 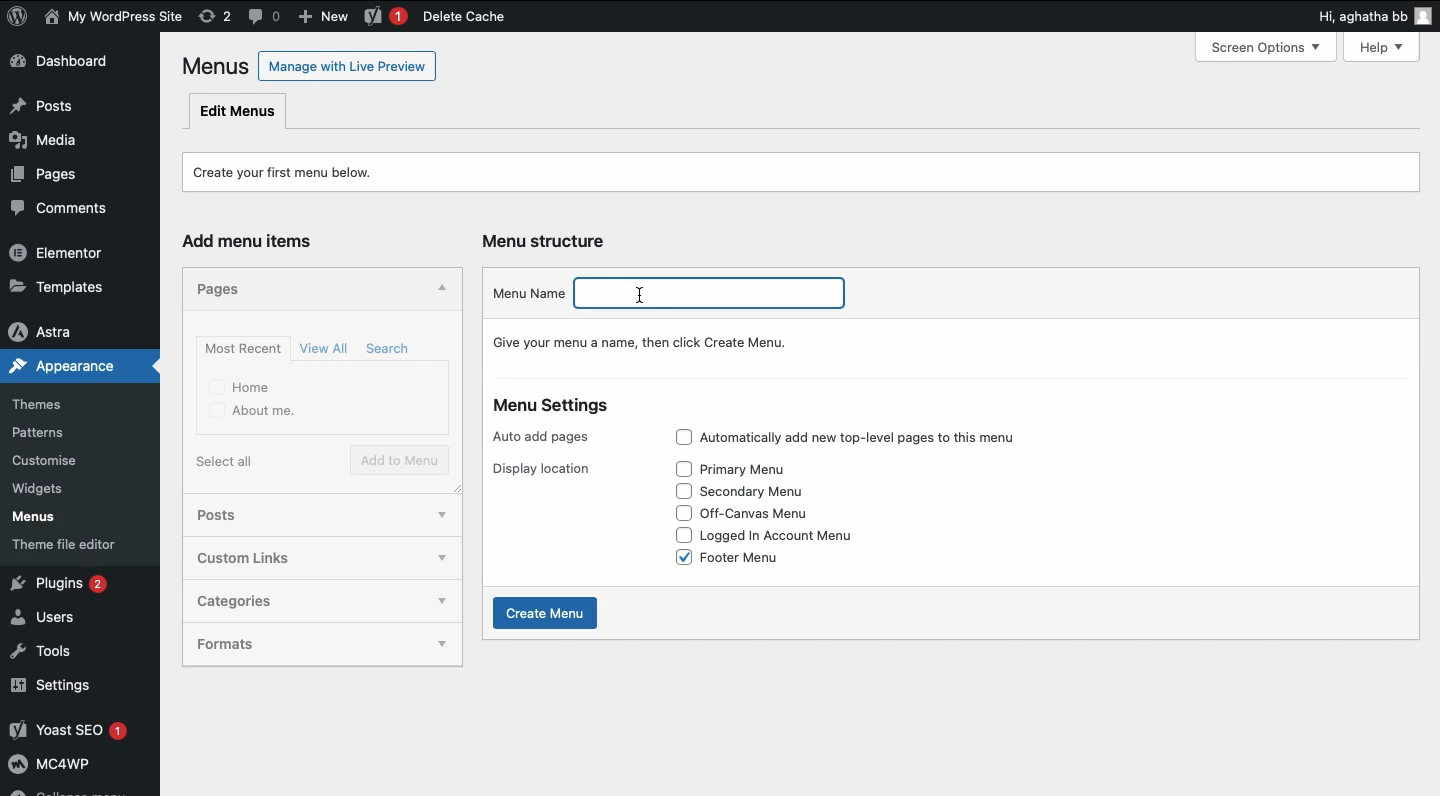 I want to click on Comment, so click(x=265, y=15).